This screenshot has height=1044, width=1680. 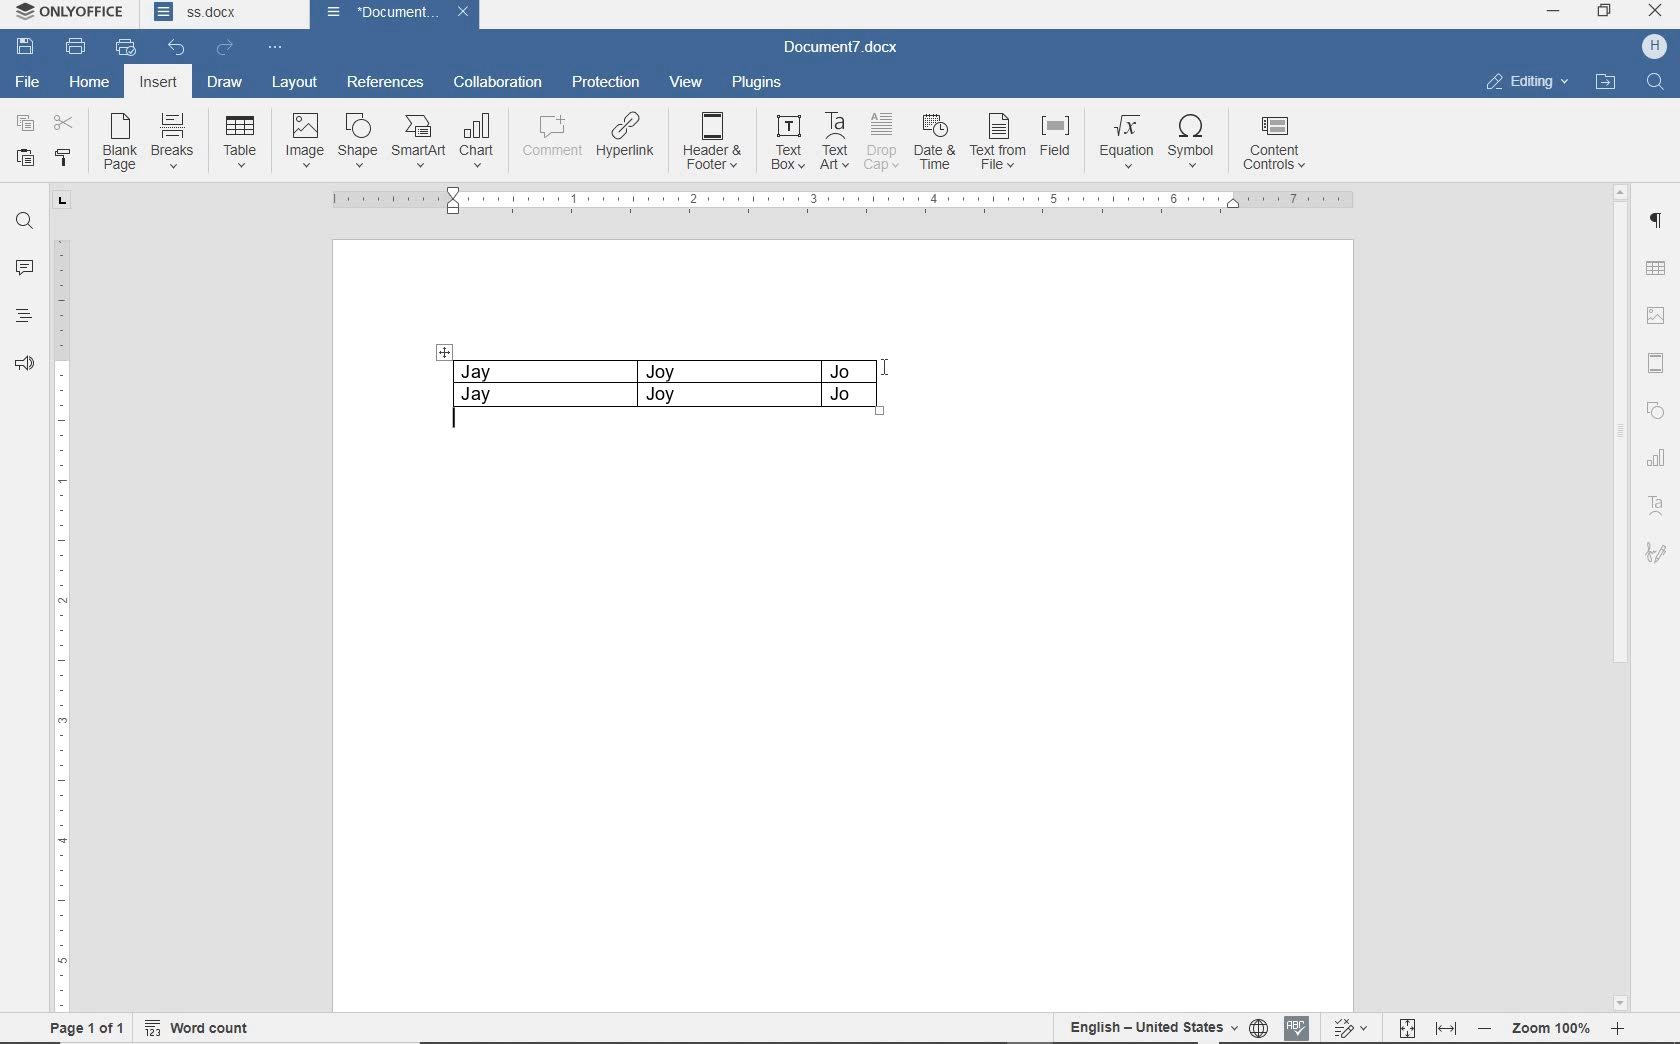 What do you see at coordinates (1608, 10) in the screenshot?
I see `RESTORE DOWN` at bounding box center [1608, 10].